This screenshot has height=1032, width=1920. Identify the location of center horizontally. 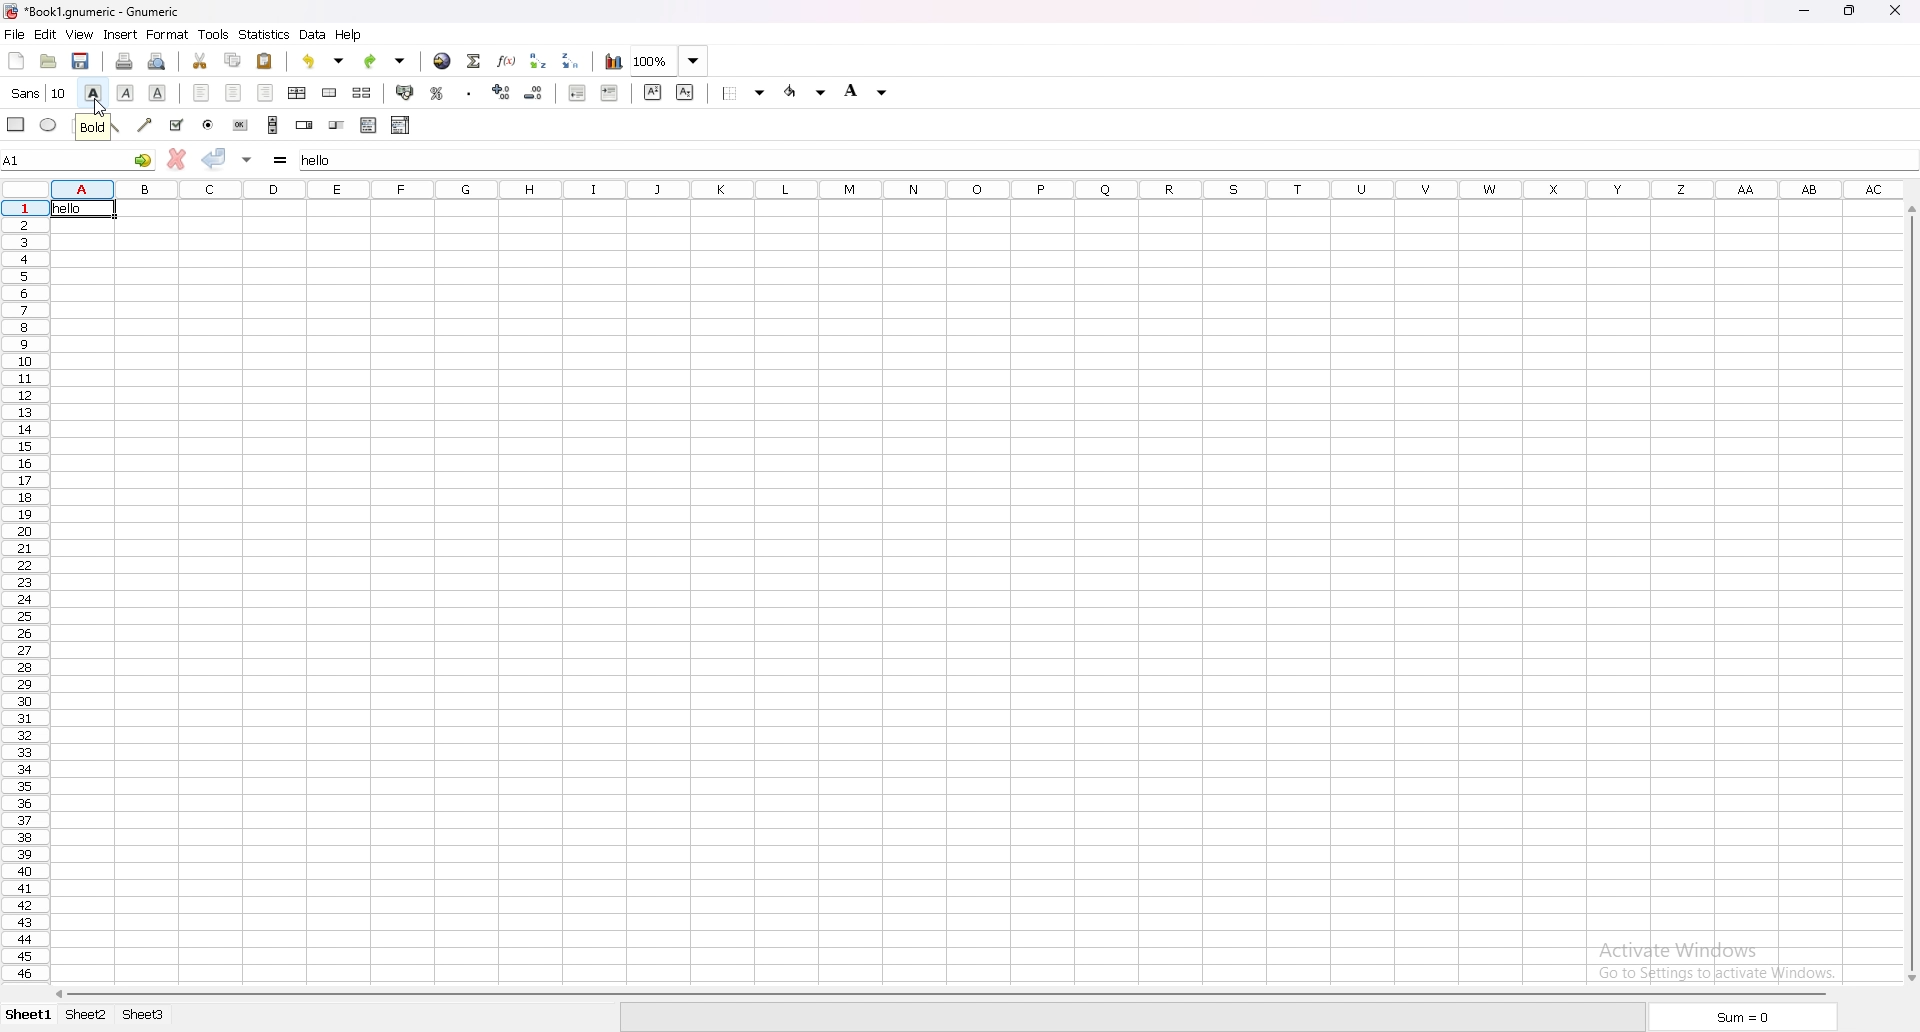
(298, 92).